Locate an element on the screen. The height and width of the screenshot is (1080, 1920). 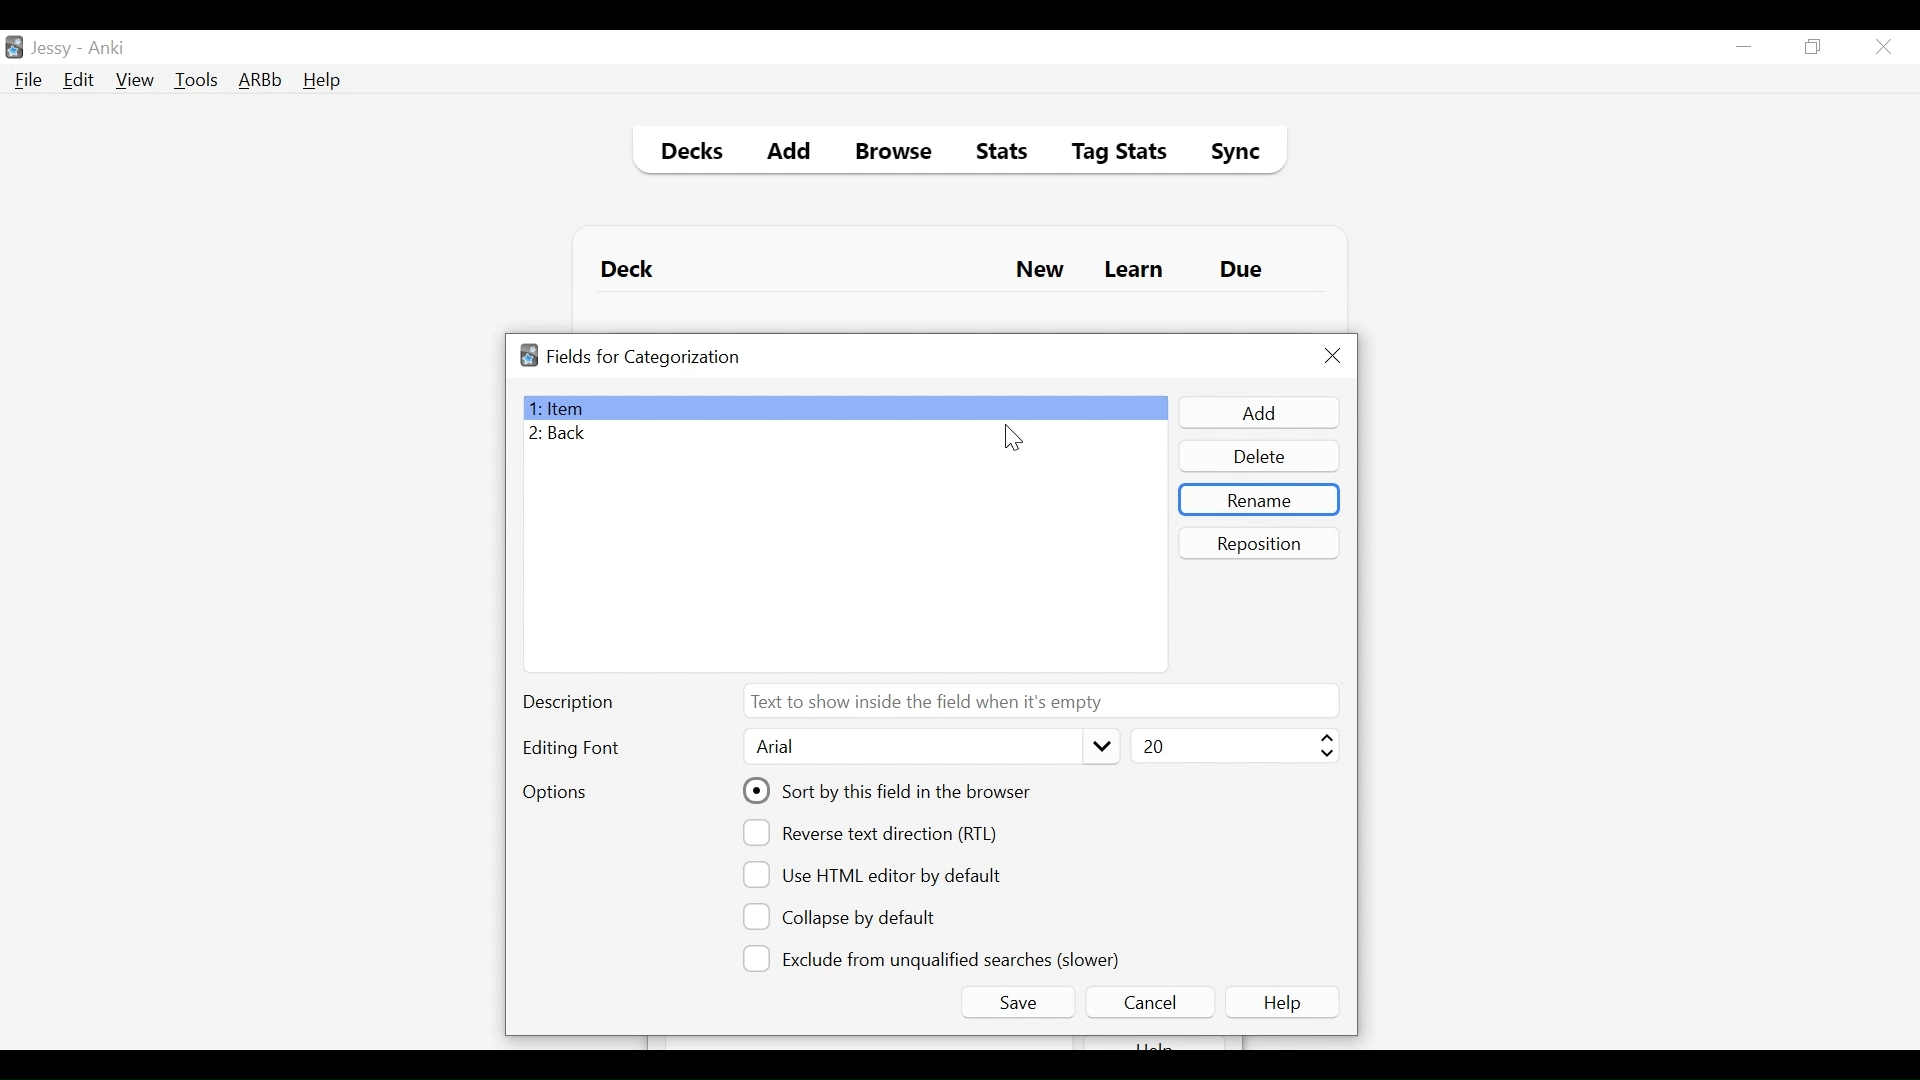
(un)select Sort by this field in the browser is located at coordinates (890, 791).